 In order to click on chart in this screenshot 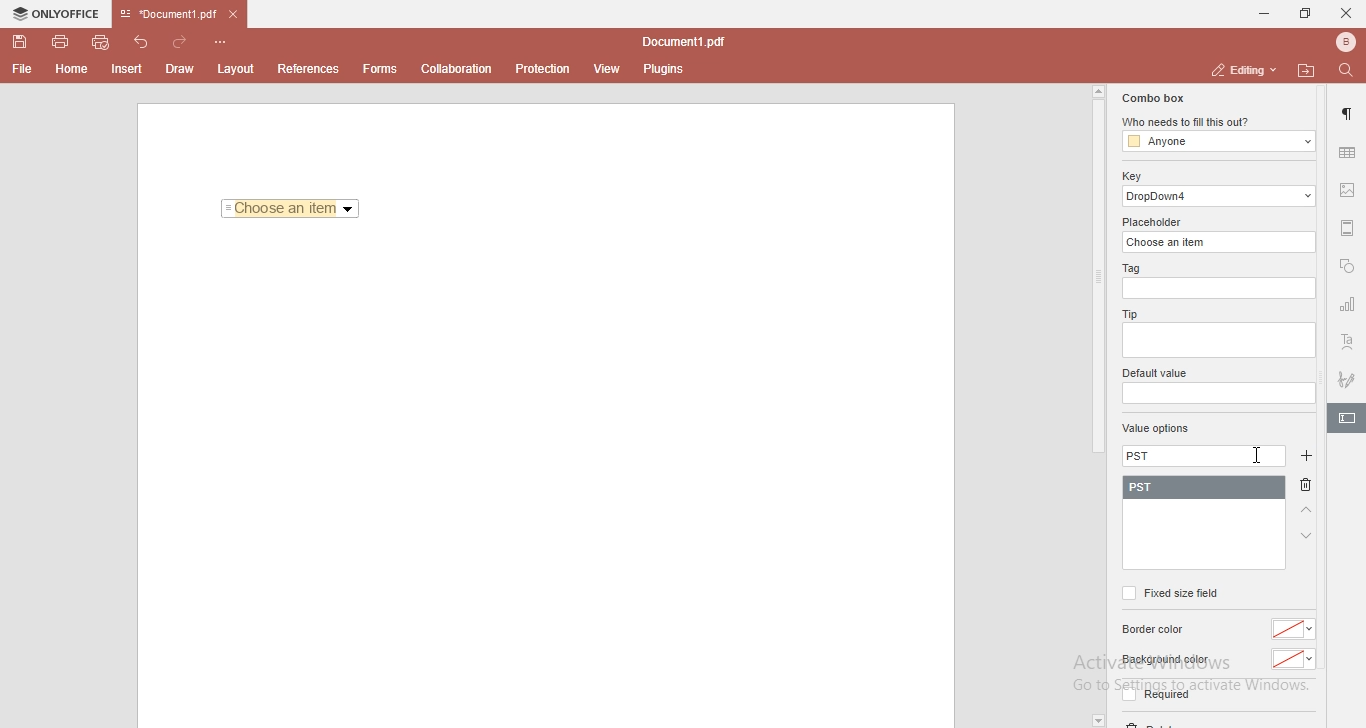, I will do `click(1348, 308)`.